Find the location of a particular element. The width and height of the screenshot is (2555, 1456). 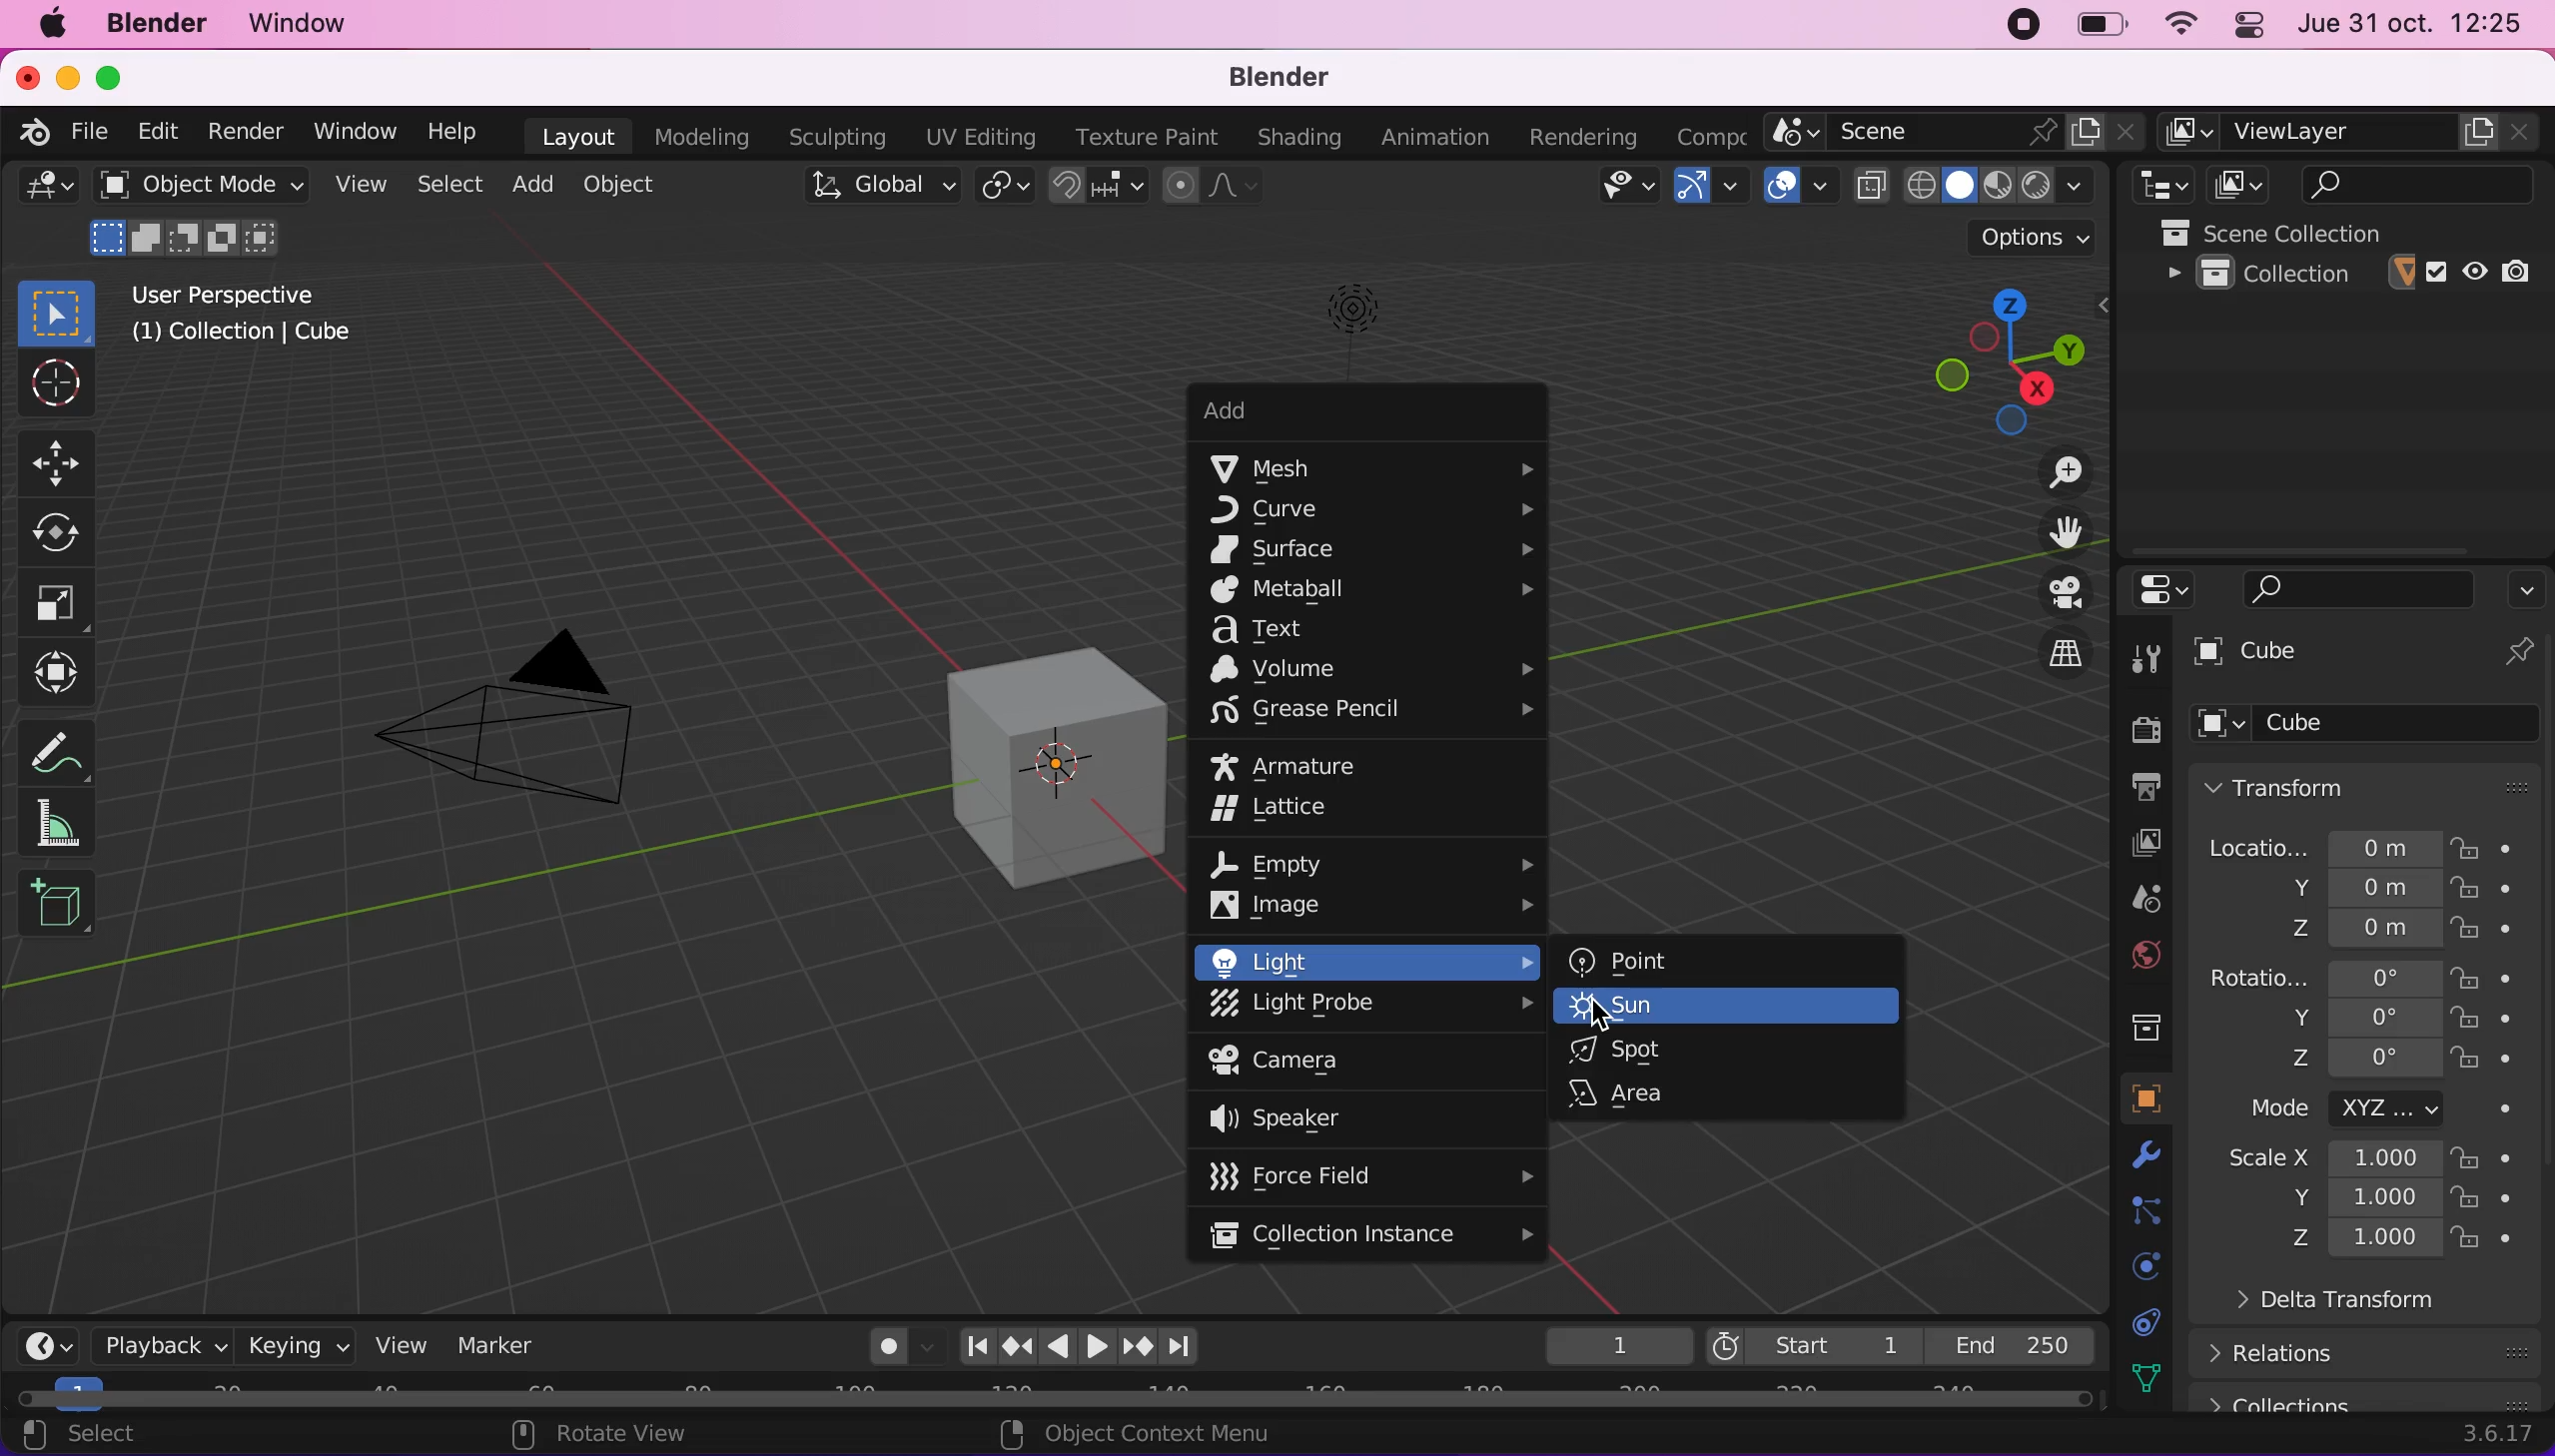

mac logo is located at coordinates (54, 28).